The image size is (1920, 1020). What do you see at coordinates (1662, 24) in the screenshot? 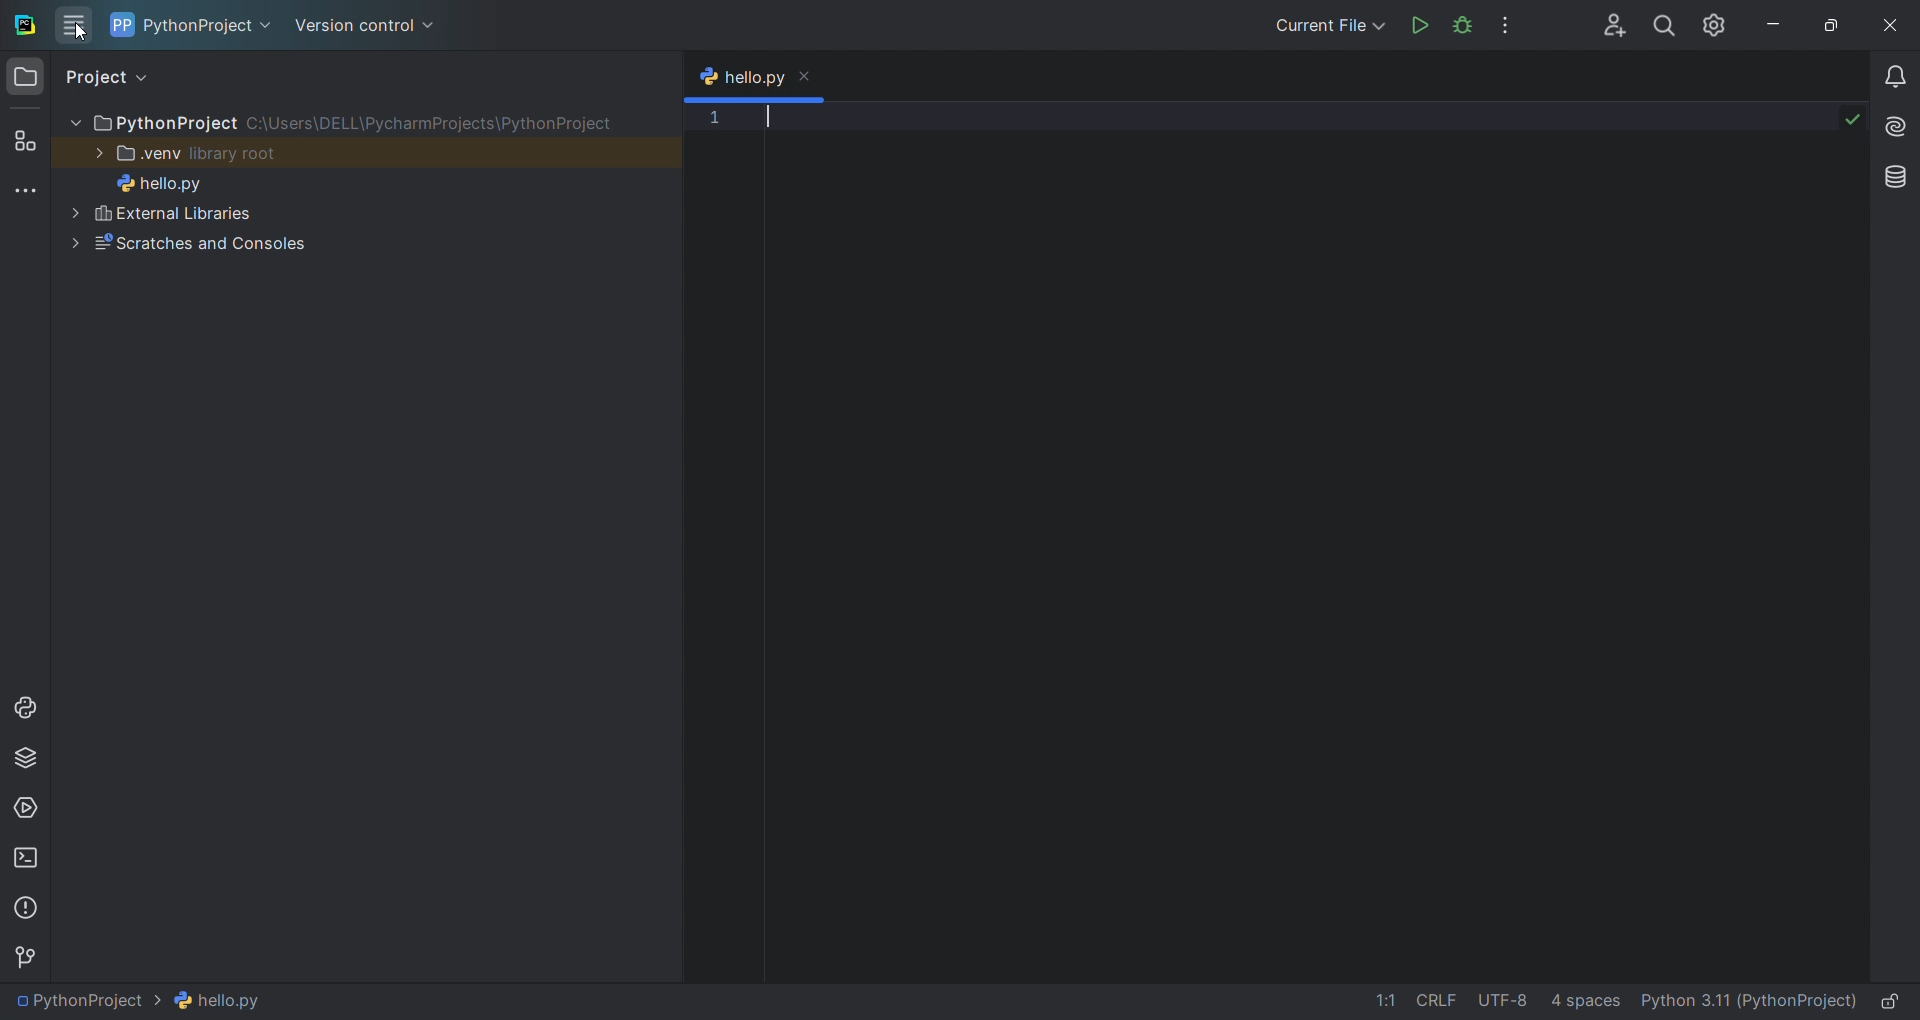
I see `search` at bounding box center [1662, 24].